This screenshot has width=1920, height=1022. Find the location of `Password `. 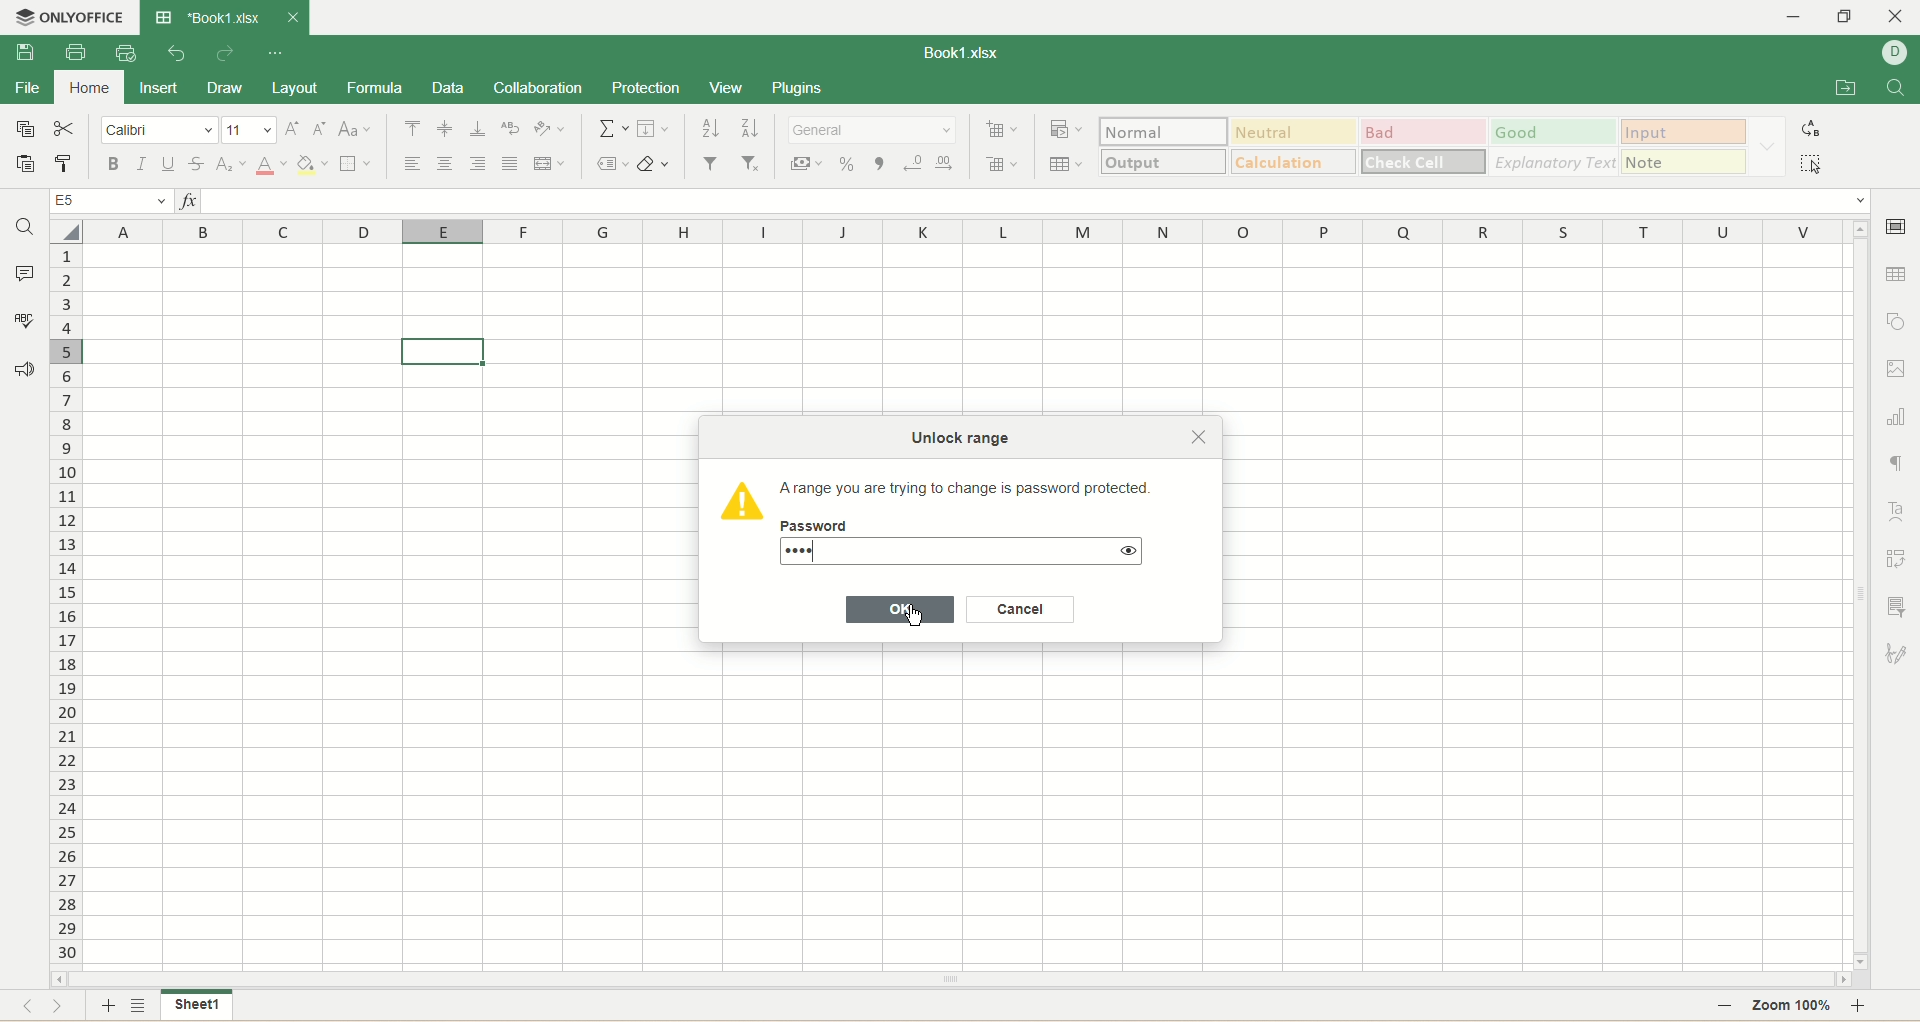

Password  is located at coordinates (822, 526).